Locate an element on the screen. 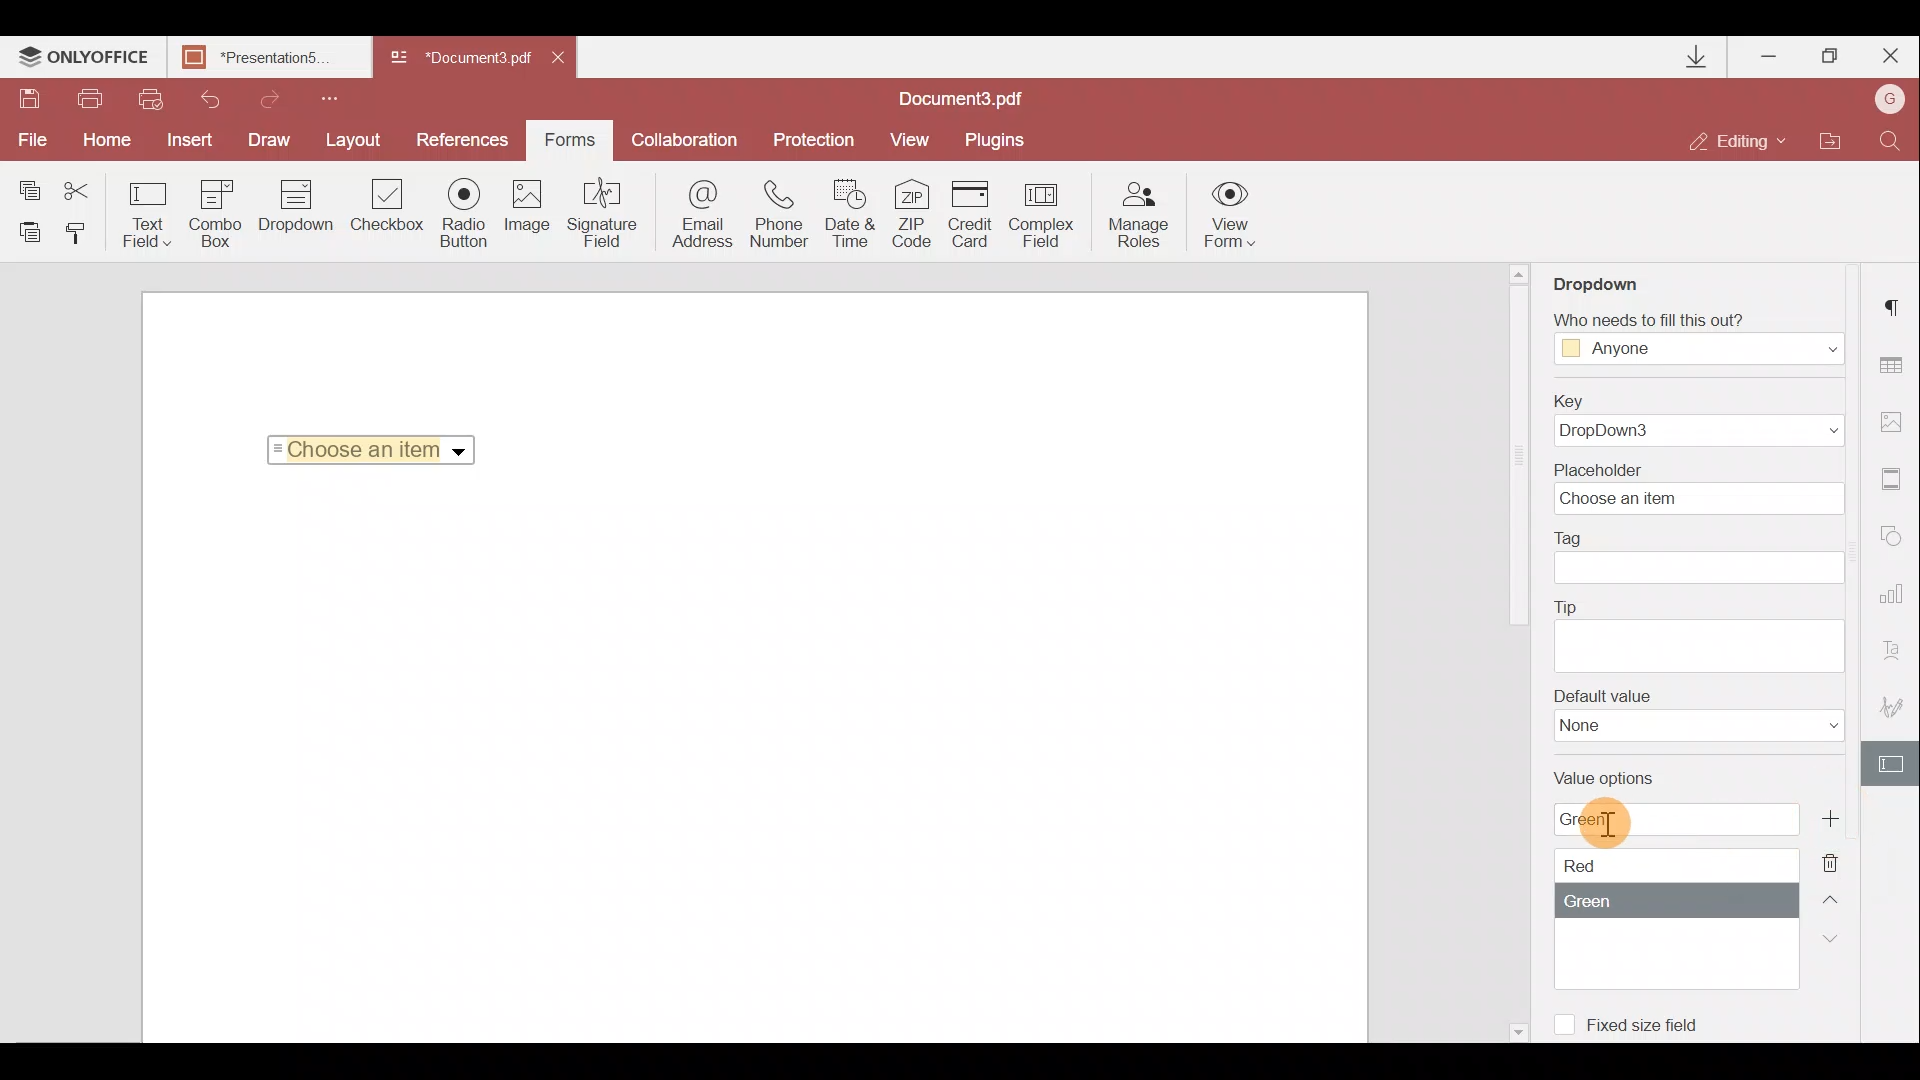 Image resolution: width=1920 pixels, height=1080 pixels. Form settings is located at coordinates (1891, 762).